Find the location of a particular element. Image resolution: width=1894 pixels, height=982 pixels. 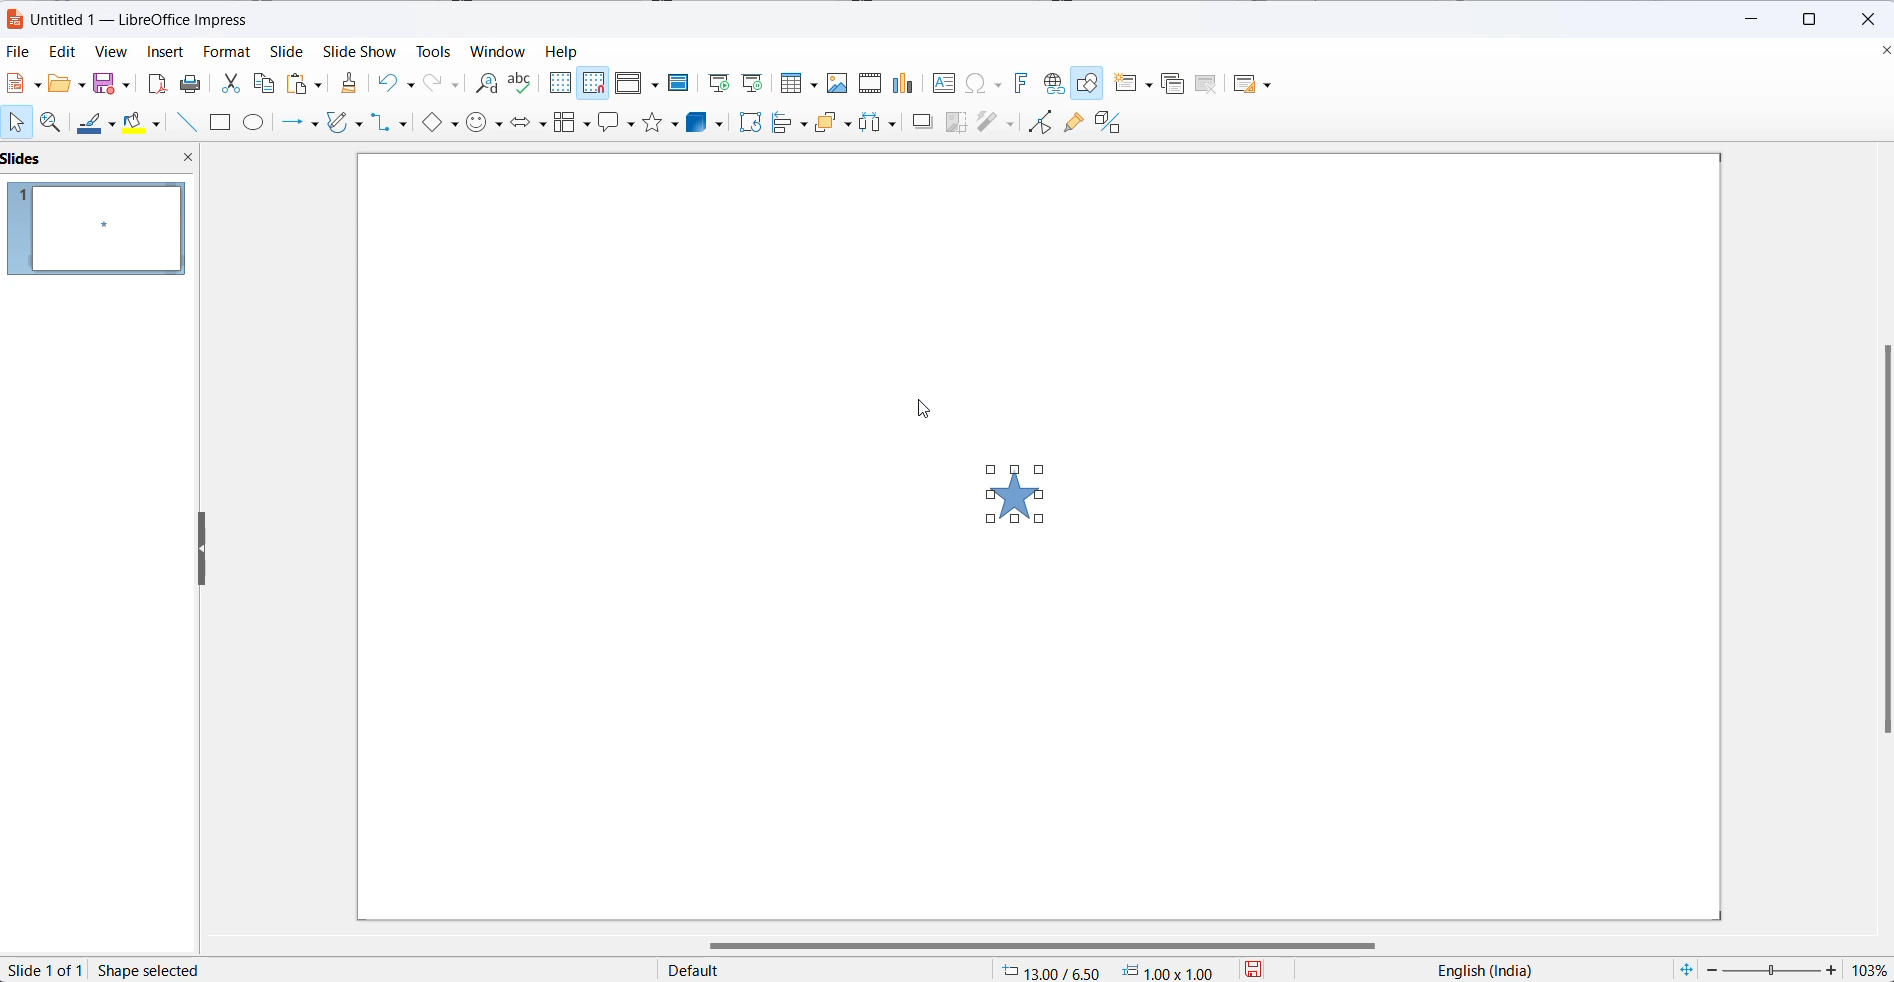

insert audio and video is located at coordinates (868, 83).